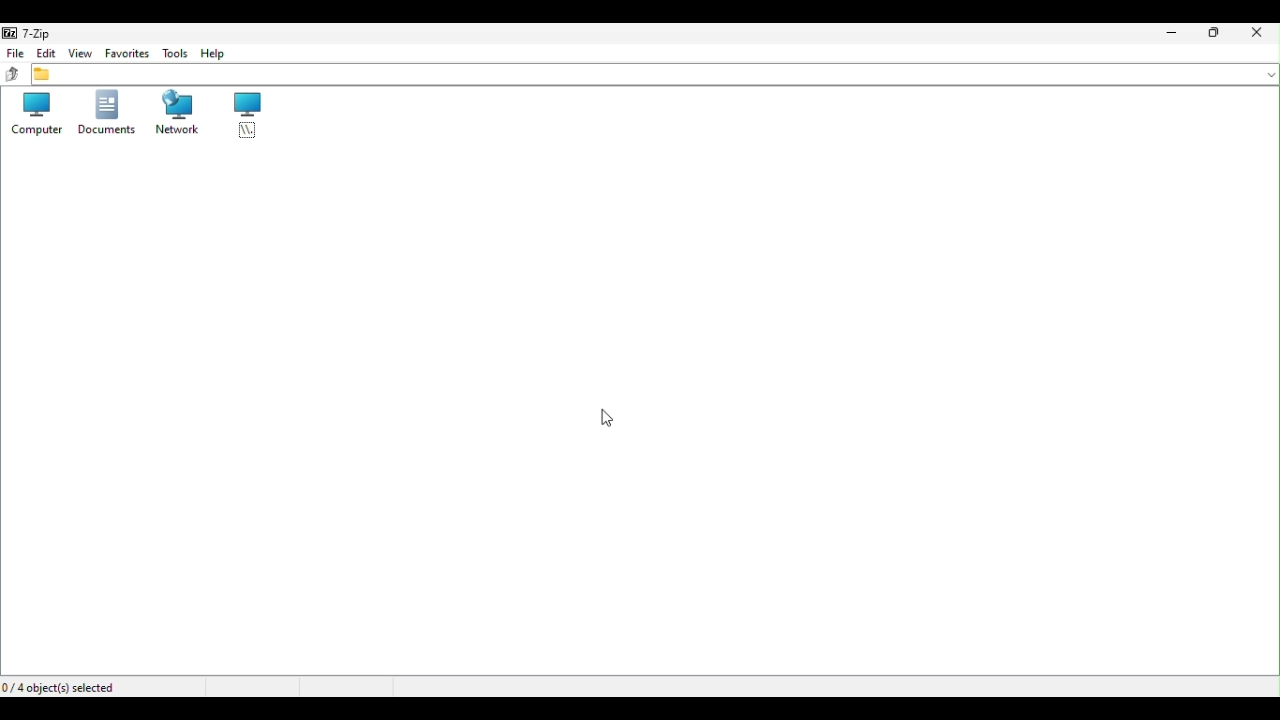  I want to click on File, so click(14, 53).